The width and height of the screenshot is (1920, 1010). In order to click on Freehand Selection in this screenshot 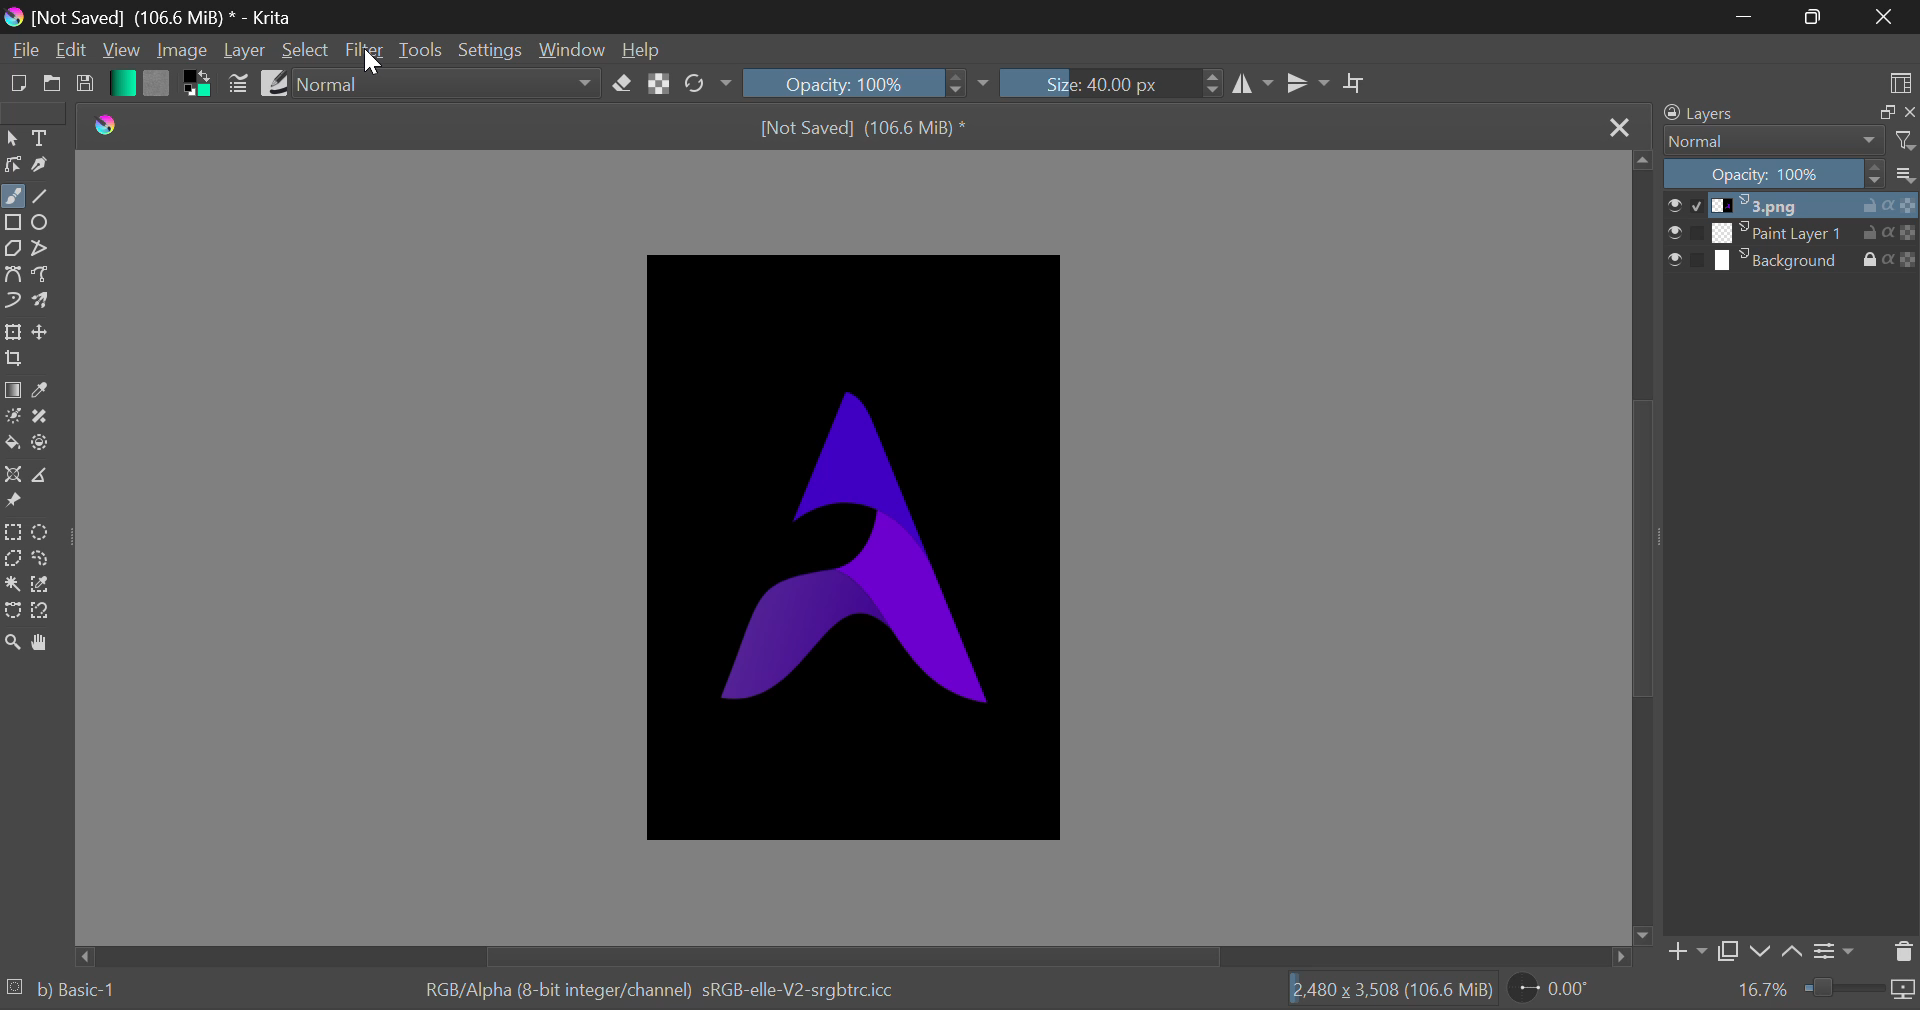, I will do `click(41, 558)`.